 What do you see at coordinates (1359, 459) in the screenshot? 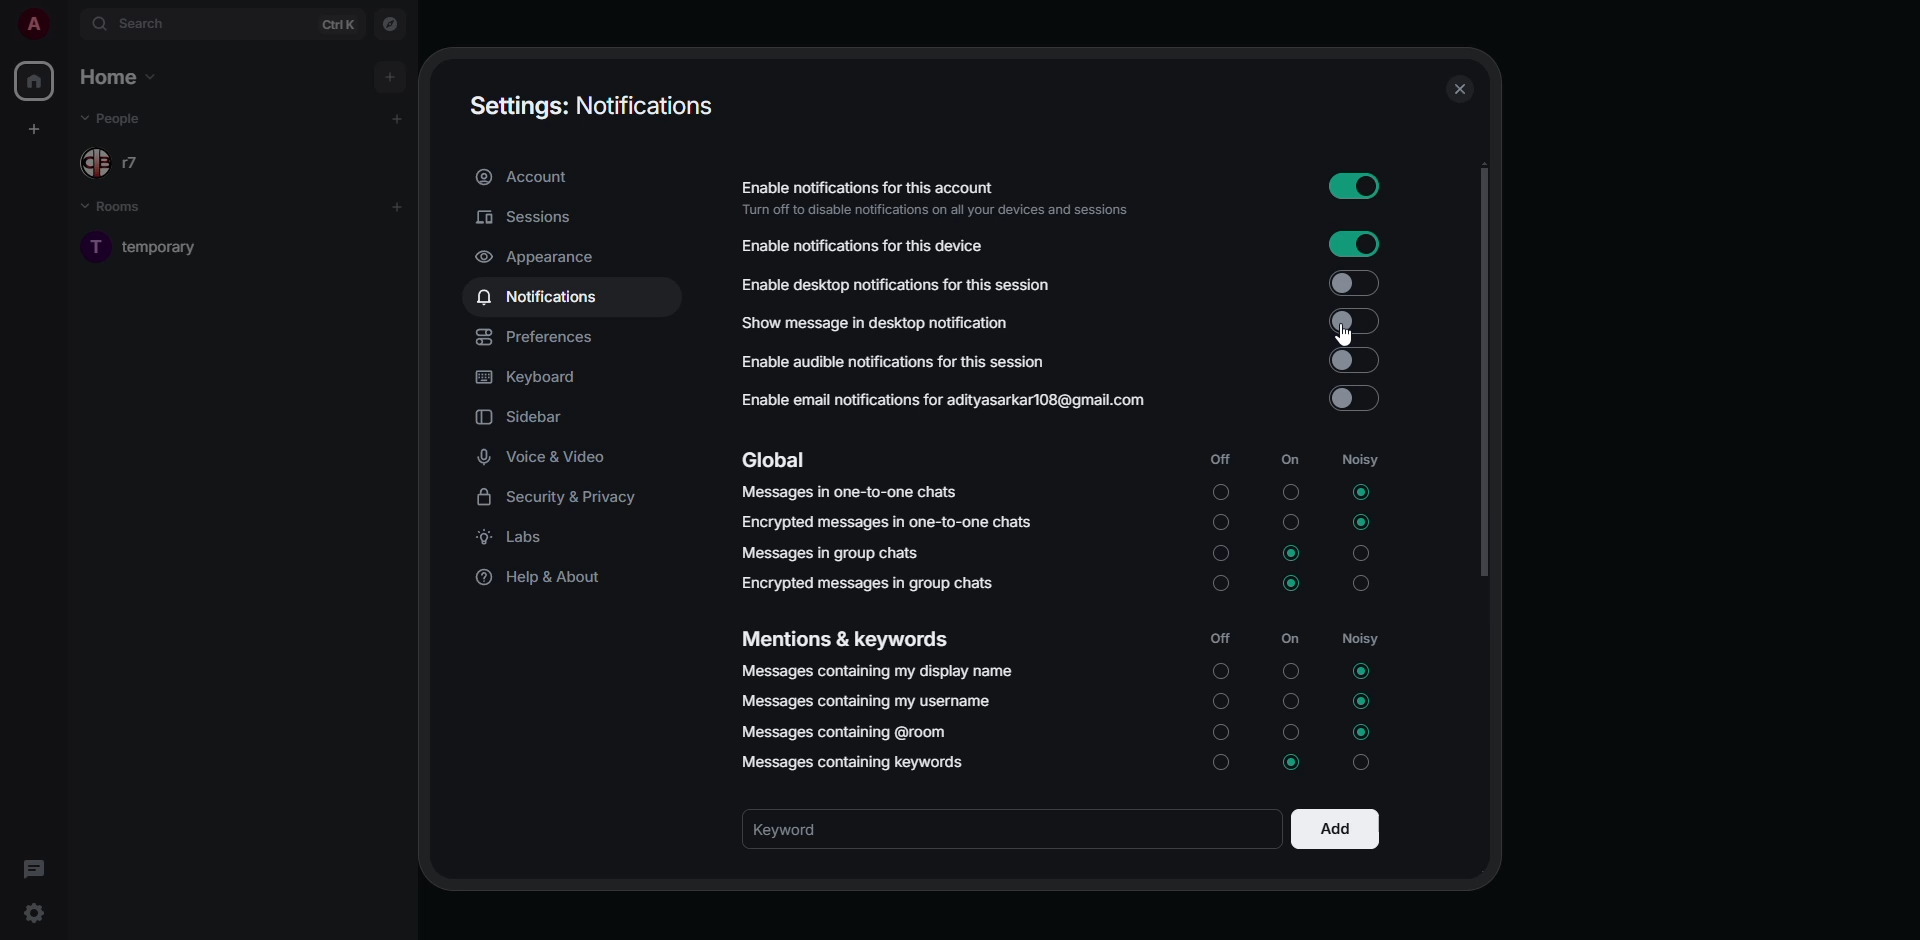
I see `noisy` at bounding box center [1359, 459].